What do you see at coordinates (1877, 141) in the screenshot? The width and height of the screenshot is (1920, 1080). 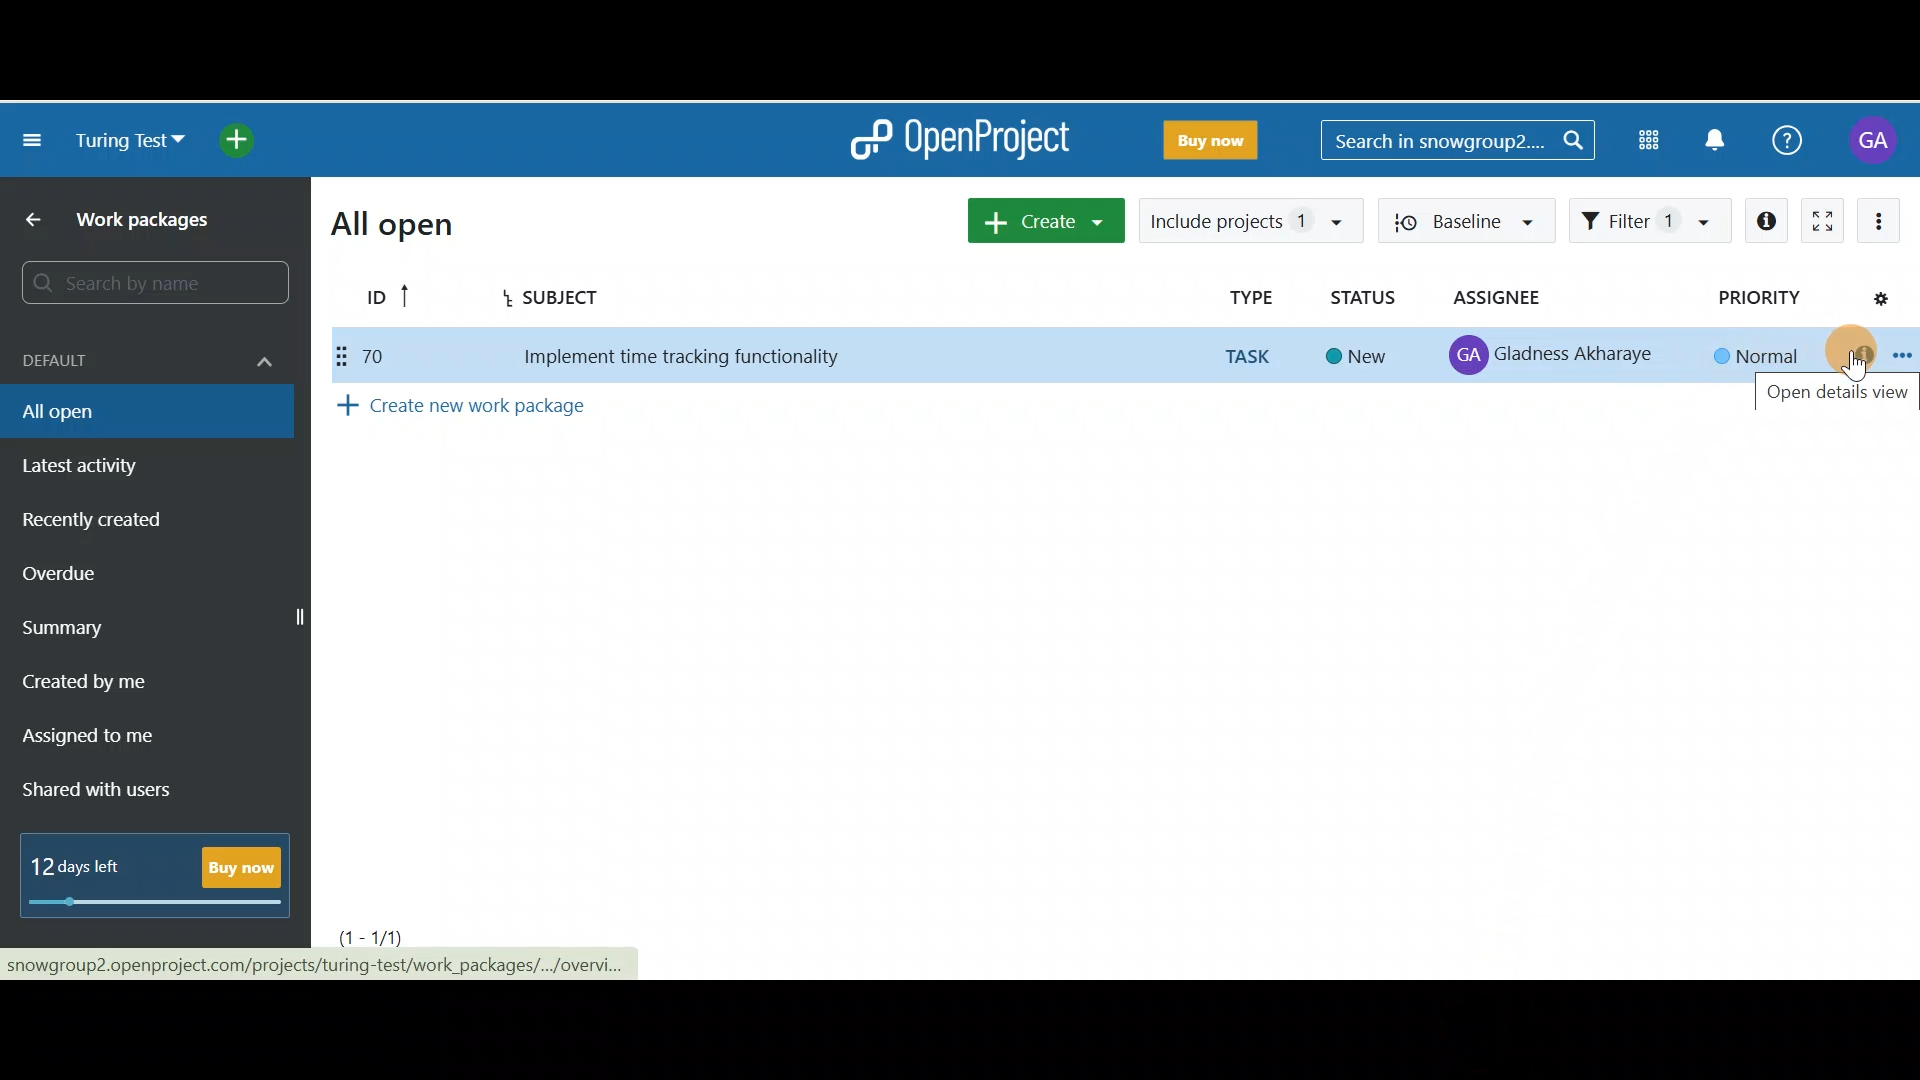 I see `Account name` at bounding box center [1877, 141].